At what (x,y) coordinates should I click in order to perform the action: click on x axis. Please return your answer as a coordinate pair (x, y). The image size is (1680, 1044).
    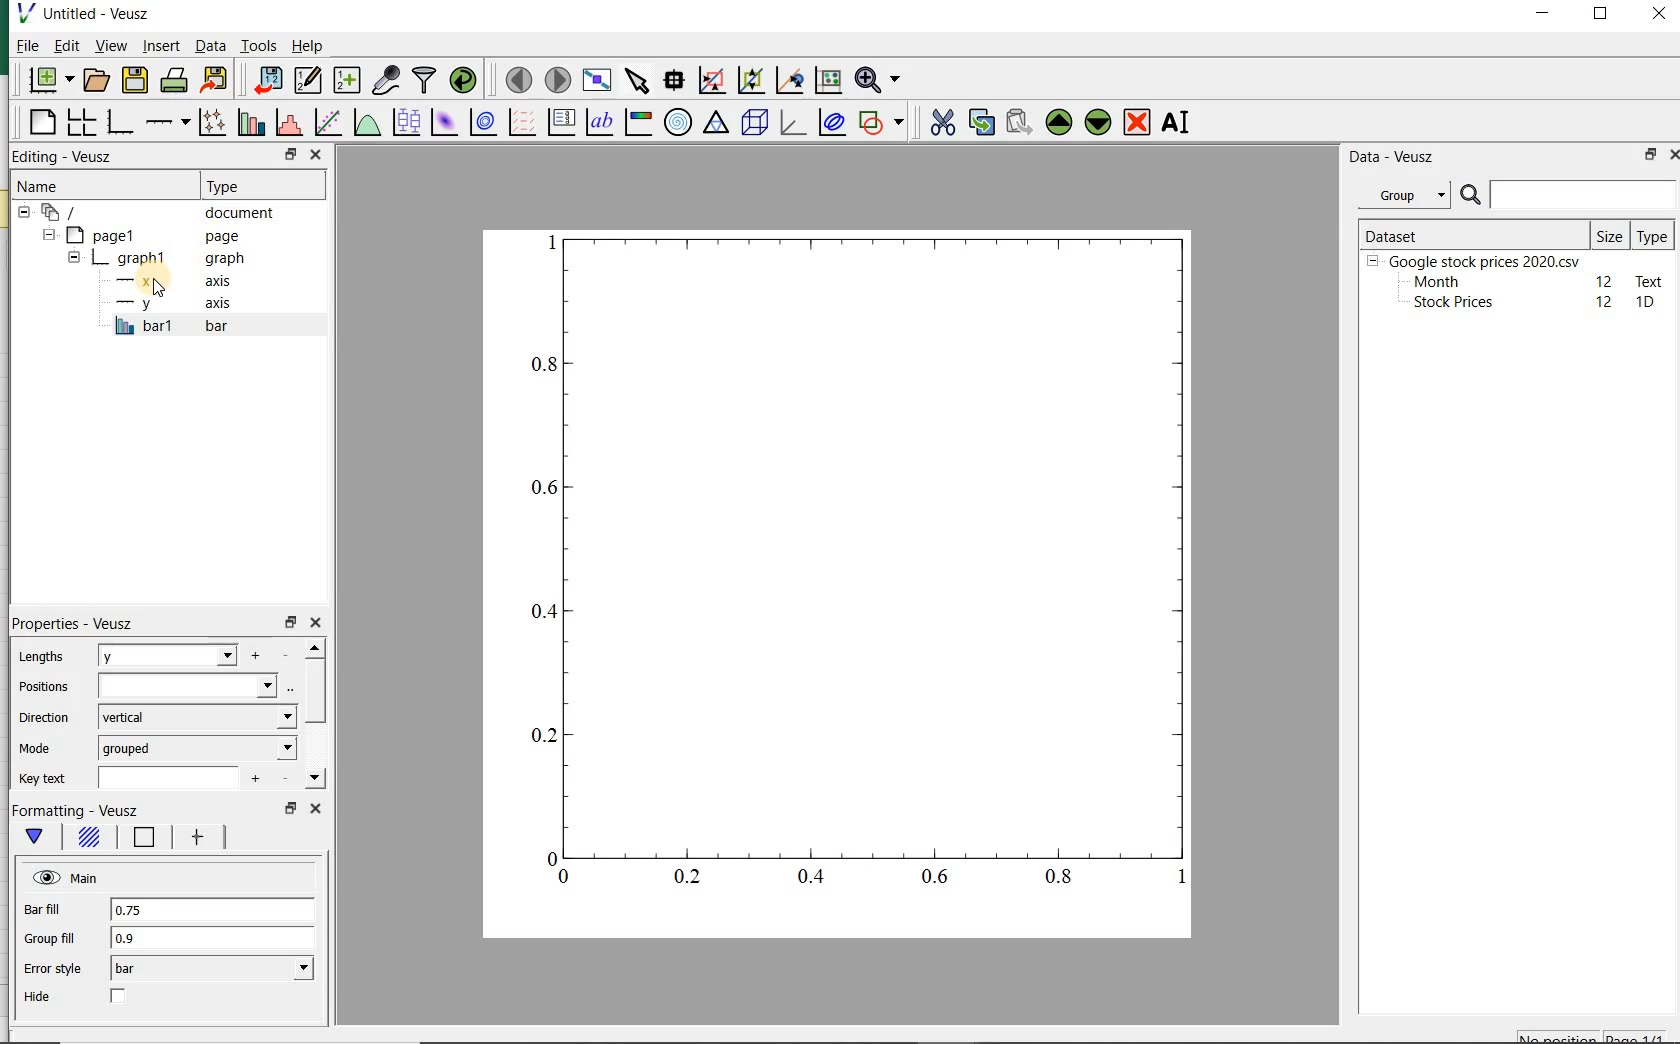
    Looking at the image, I should click on (165, 282).